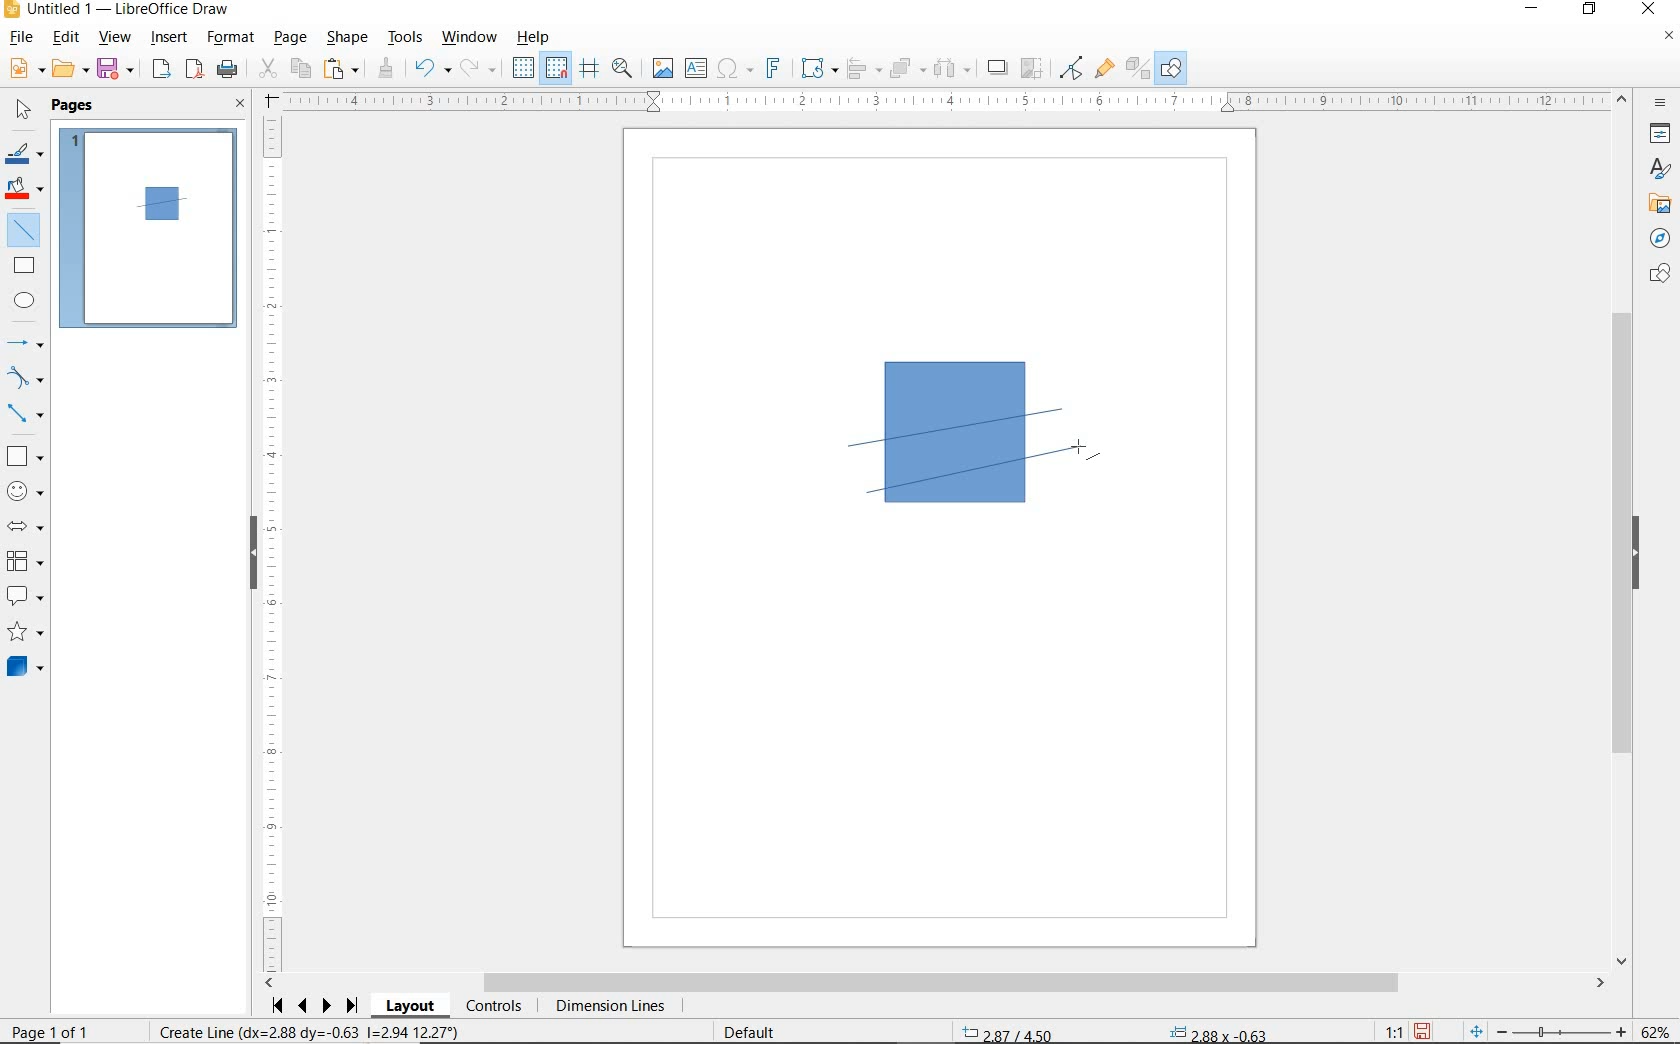 The image size is (1680, 1044). What do you see at coordinates (231, 39) in the screenshot?
I see `FORMAT` at bounding box center [231, 39].